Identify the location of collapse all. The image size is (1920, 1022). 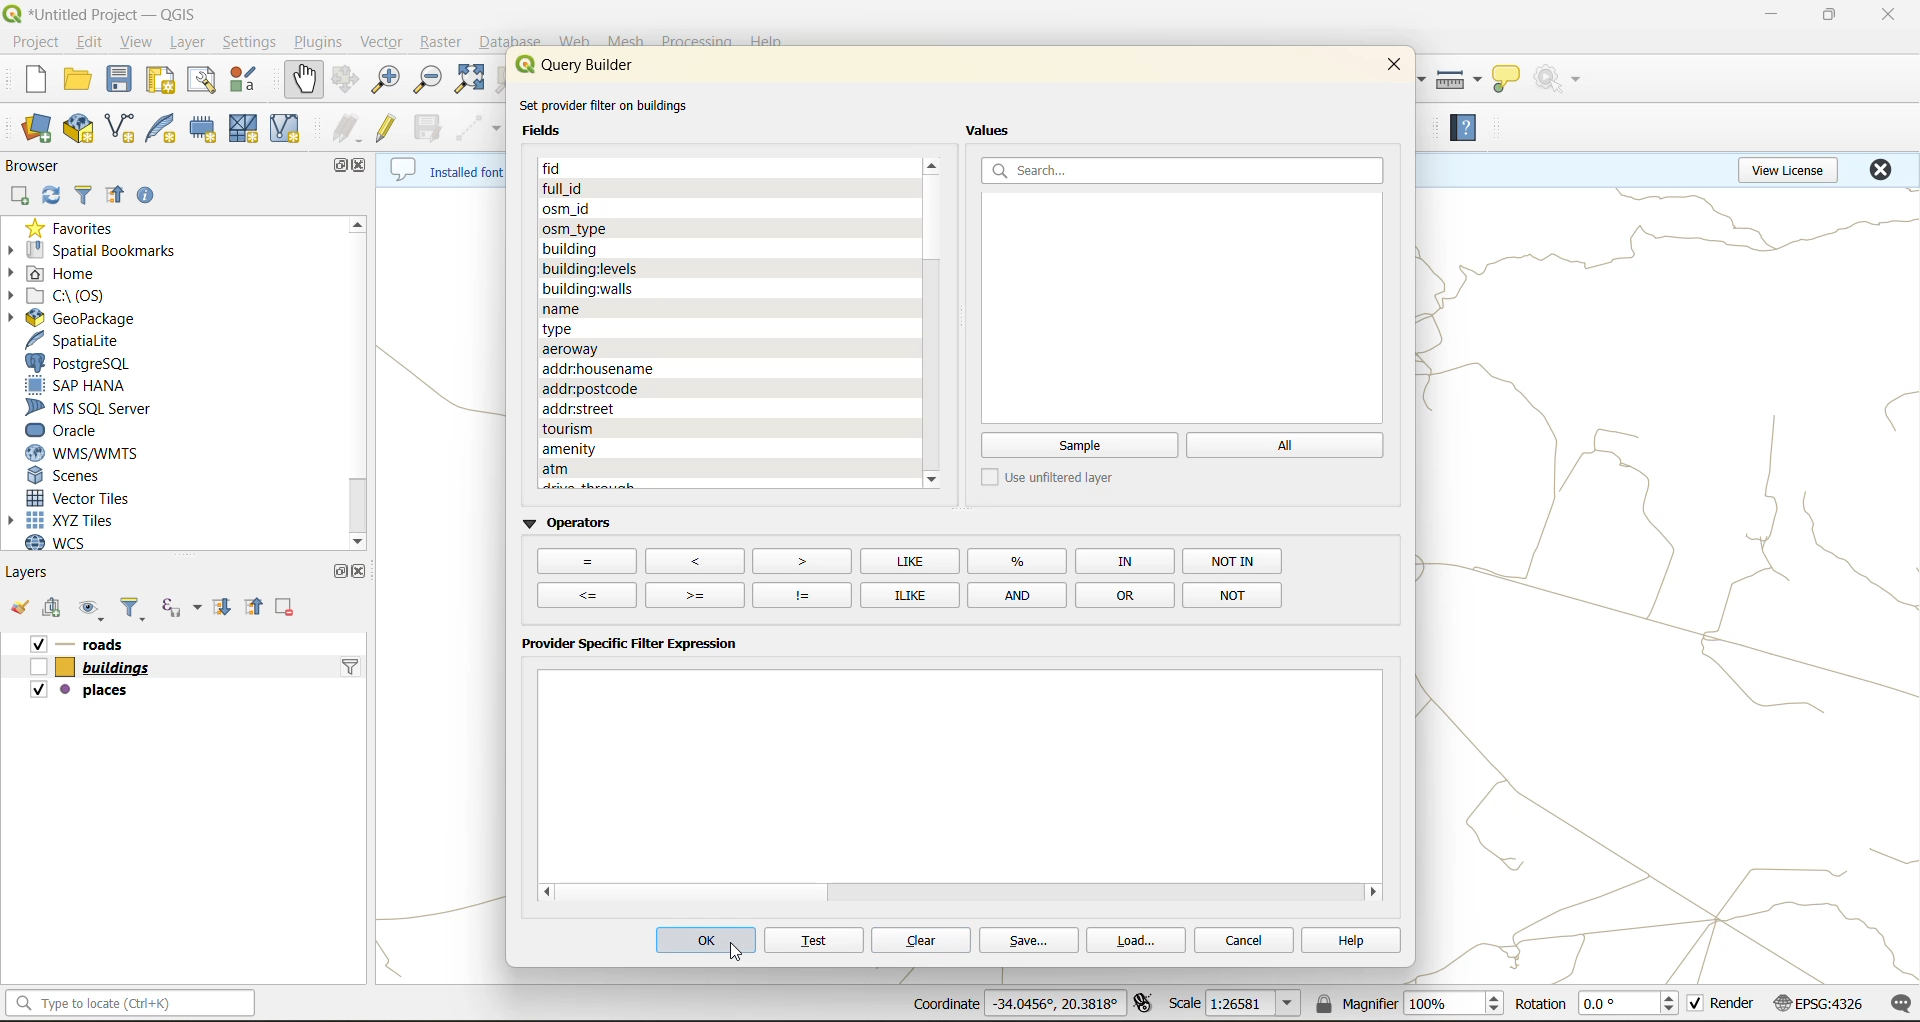
(253, 605).